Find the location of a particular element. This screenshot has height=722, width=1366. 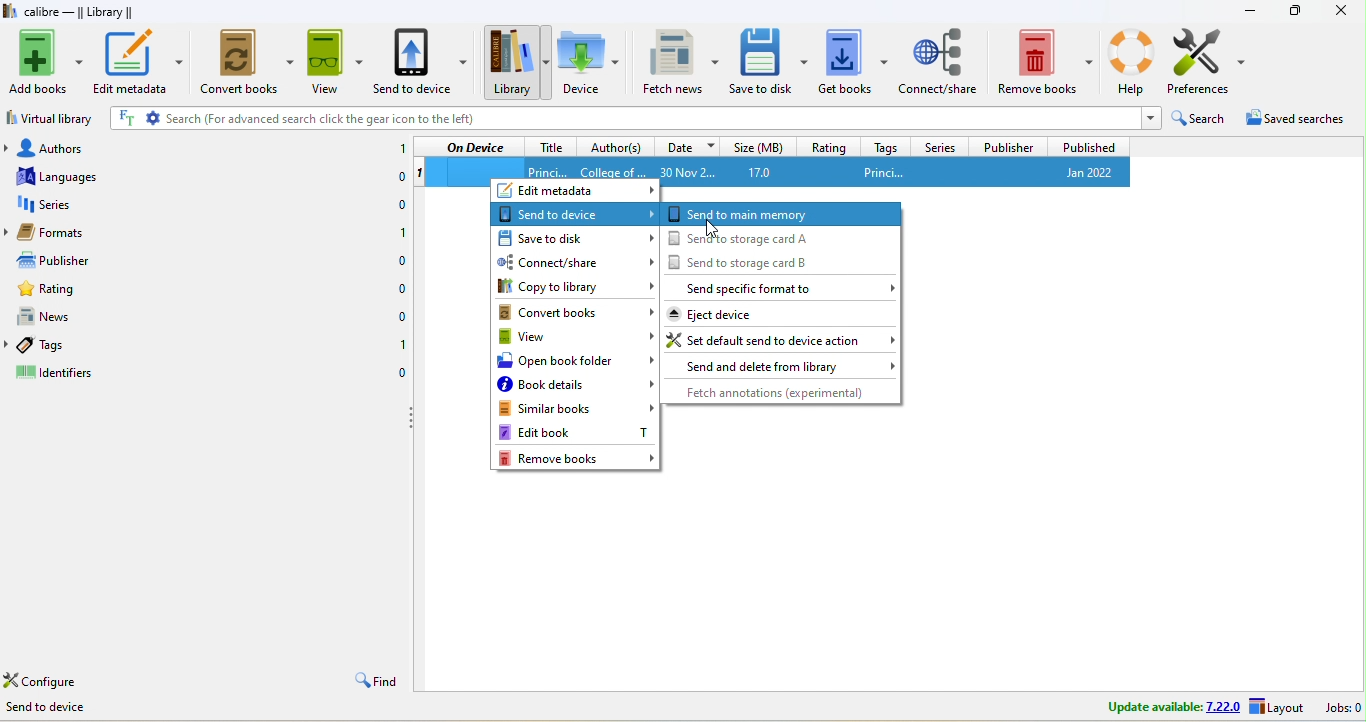

drag to collapse is located at coordinates (414, 420).